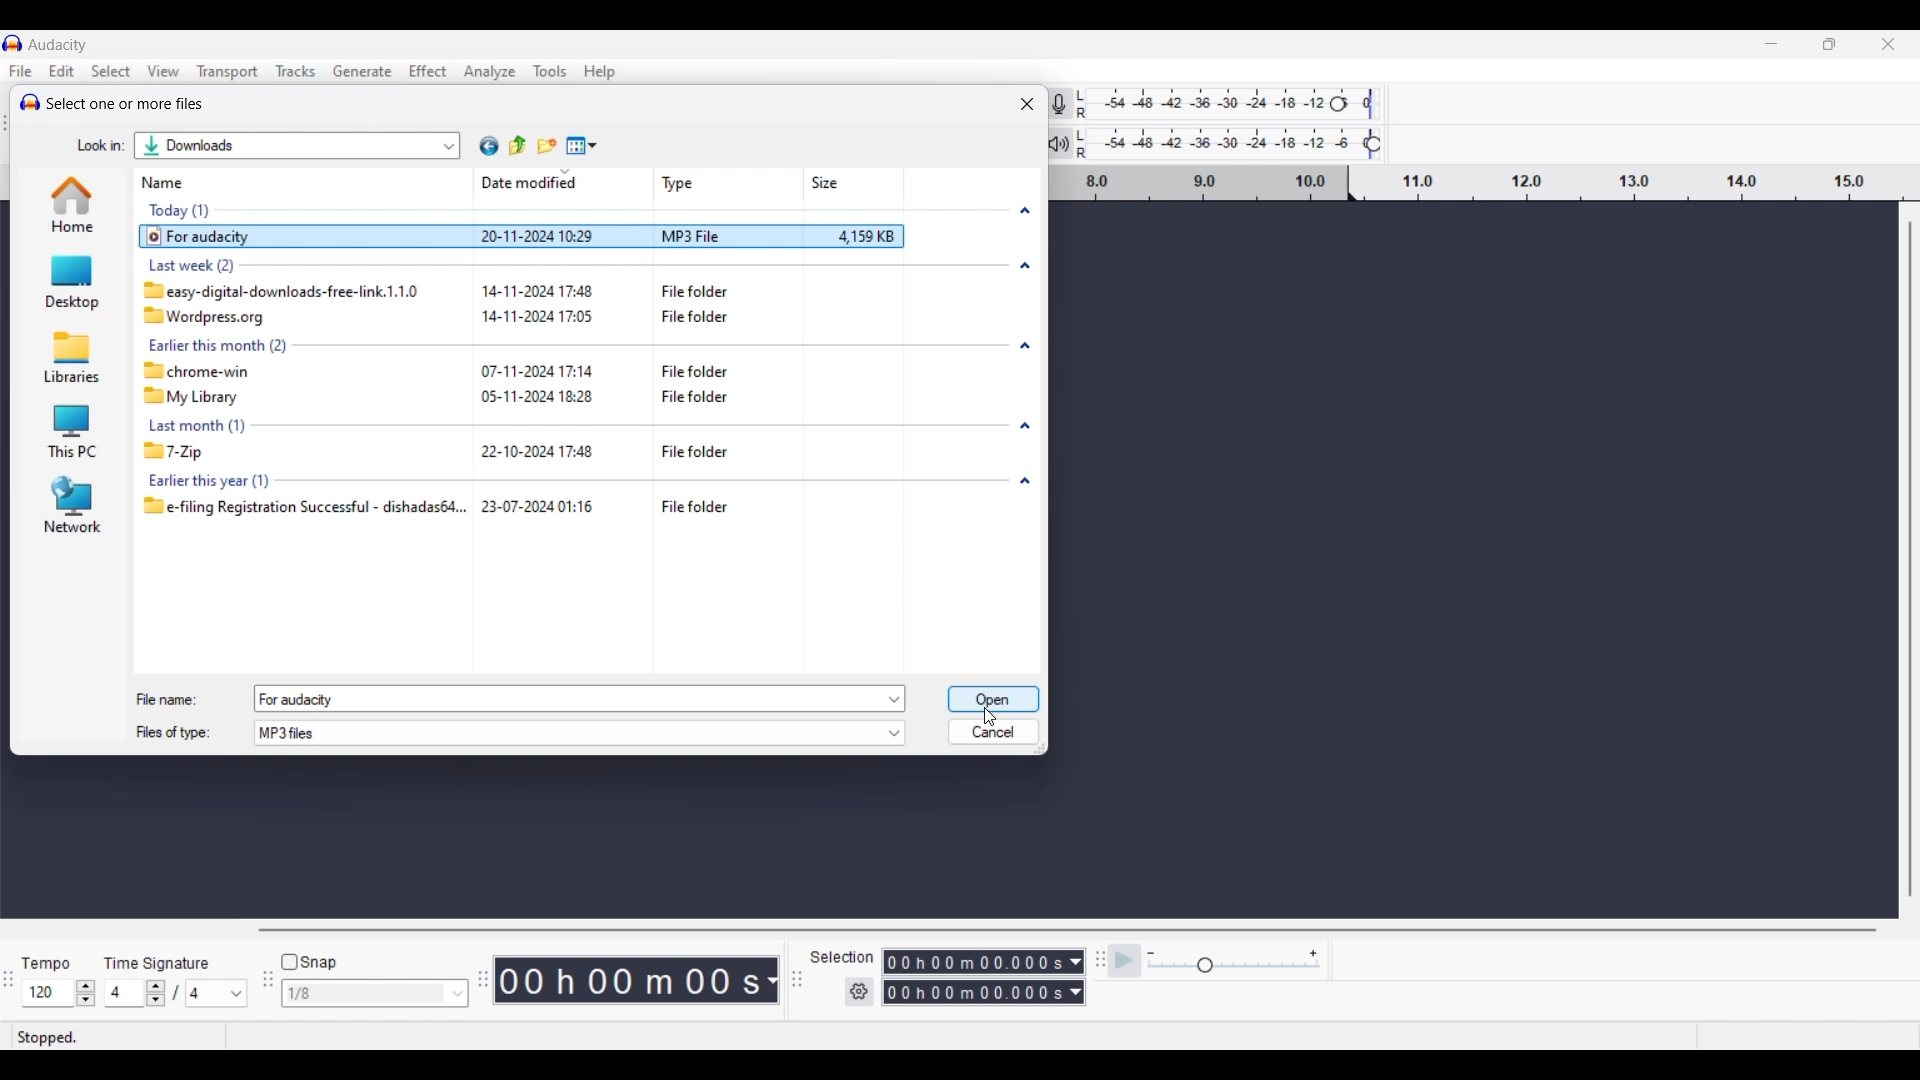  What do you see at coordinates (129, 105) in the screenshot?
I see `Select one or more files` at bounding box center [129, 105].